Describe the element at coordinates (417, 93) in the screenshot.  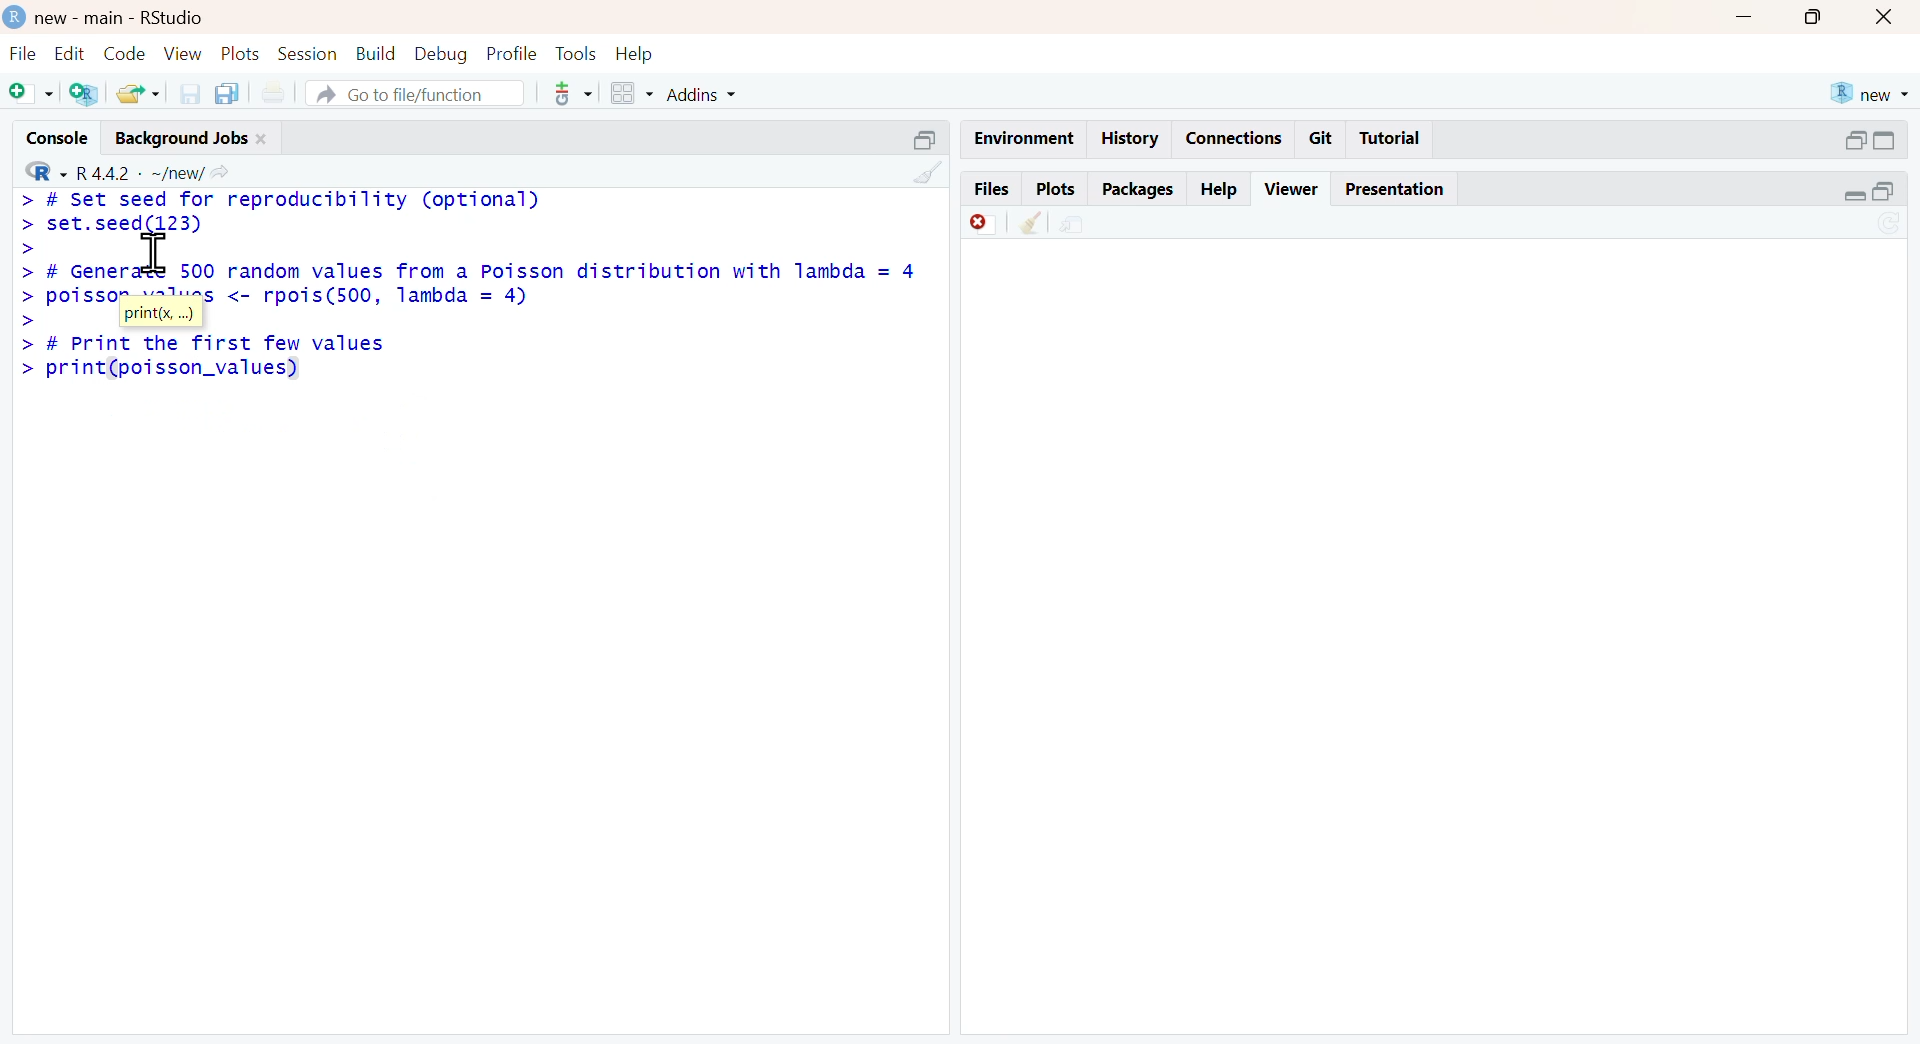
I see `go to file/function` at that location.